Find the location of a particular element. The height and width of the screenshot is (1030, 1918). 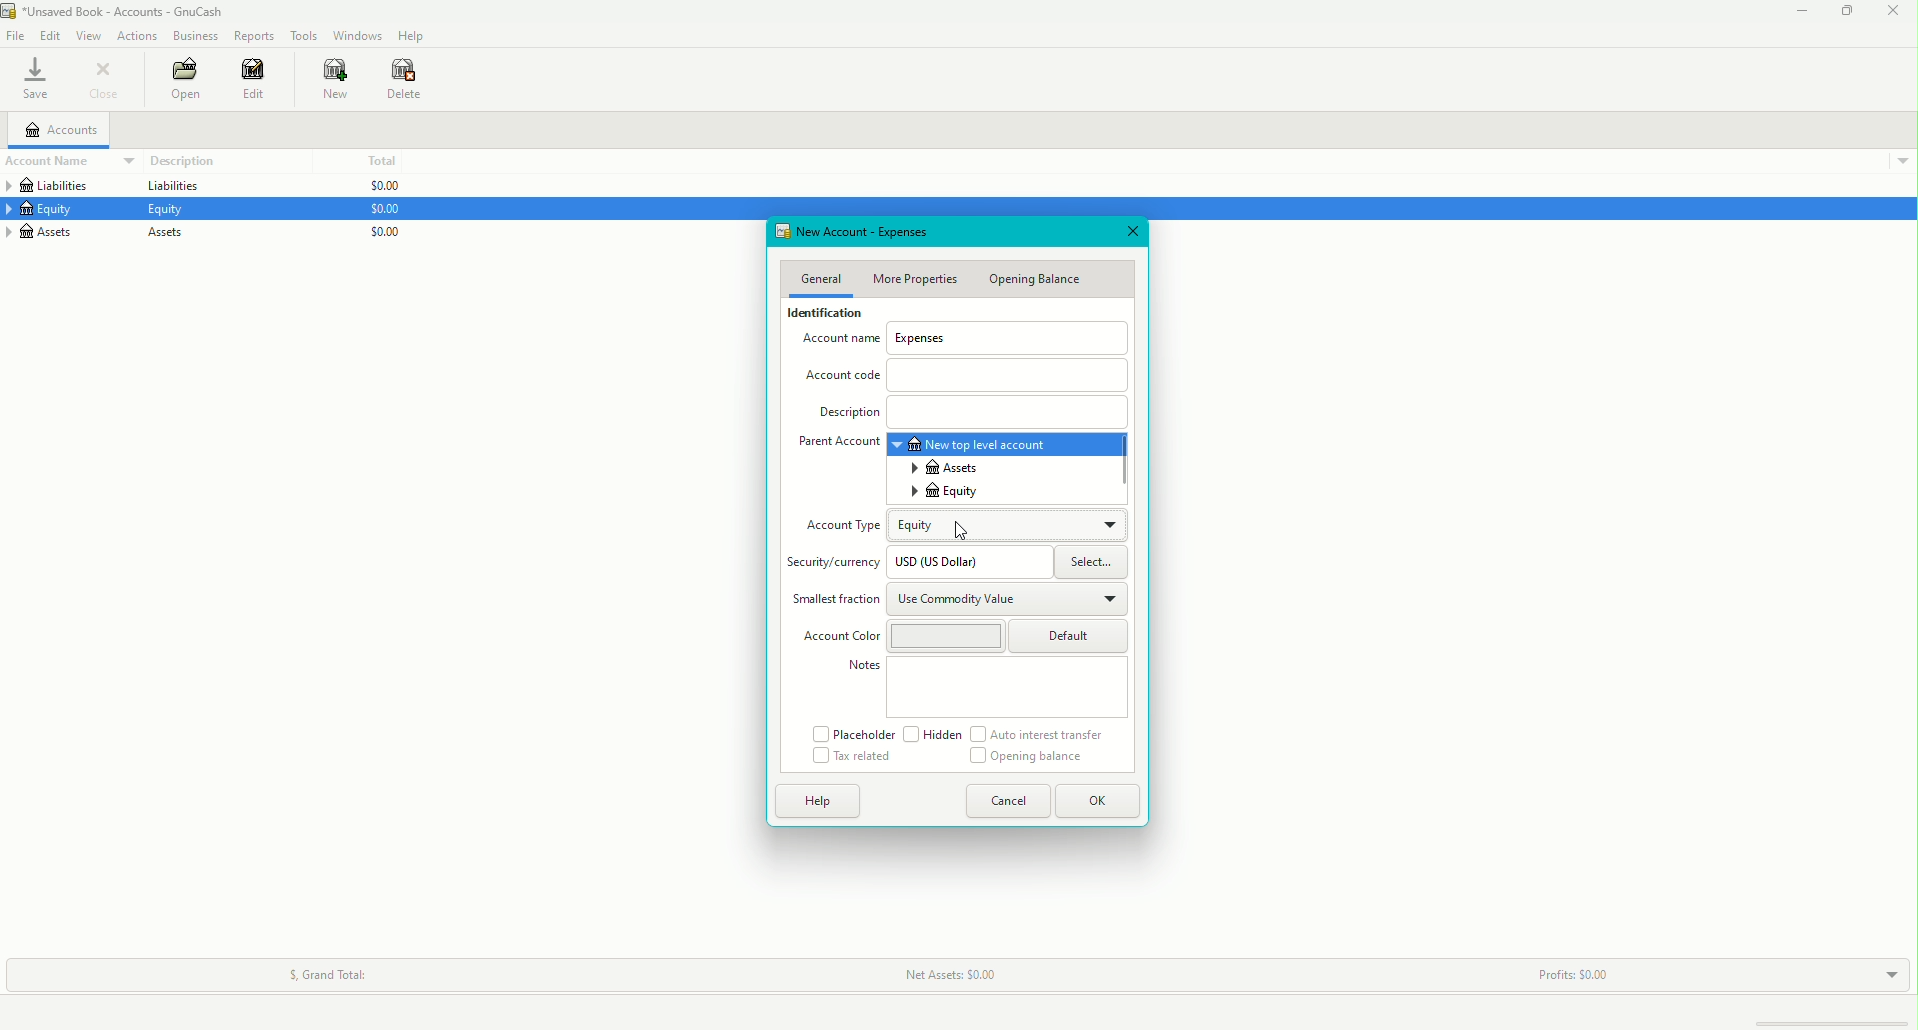

Account Name is located at coordinates (59, 161).